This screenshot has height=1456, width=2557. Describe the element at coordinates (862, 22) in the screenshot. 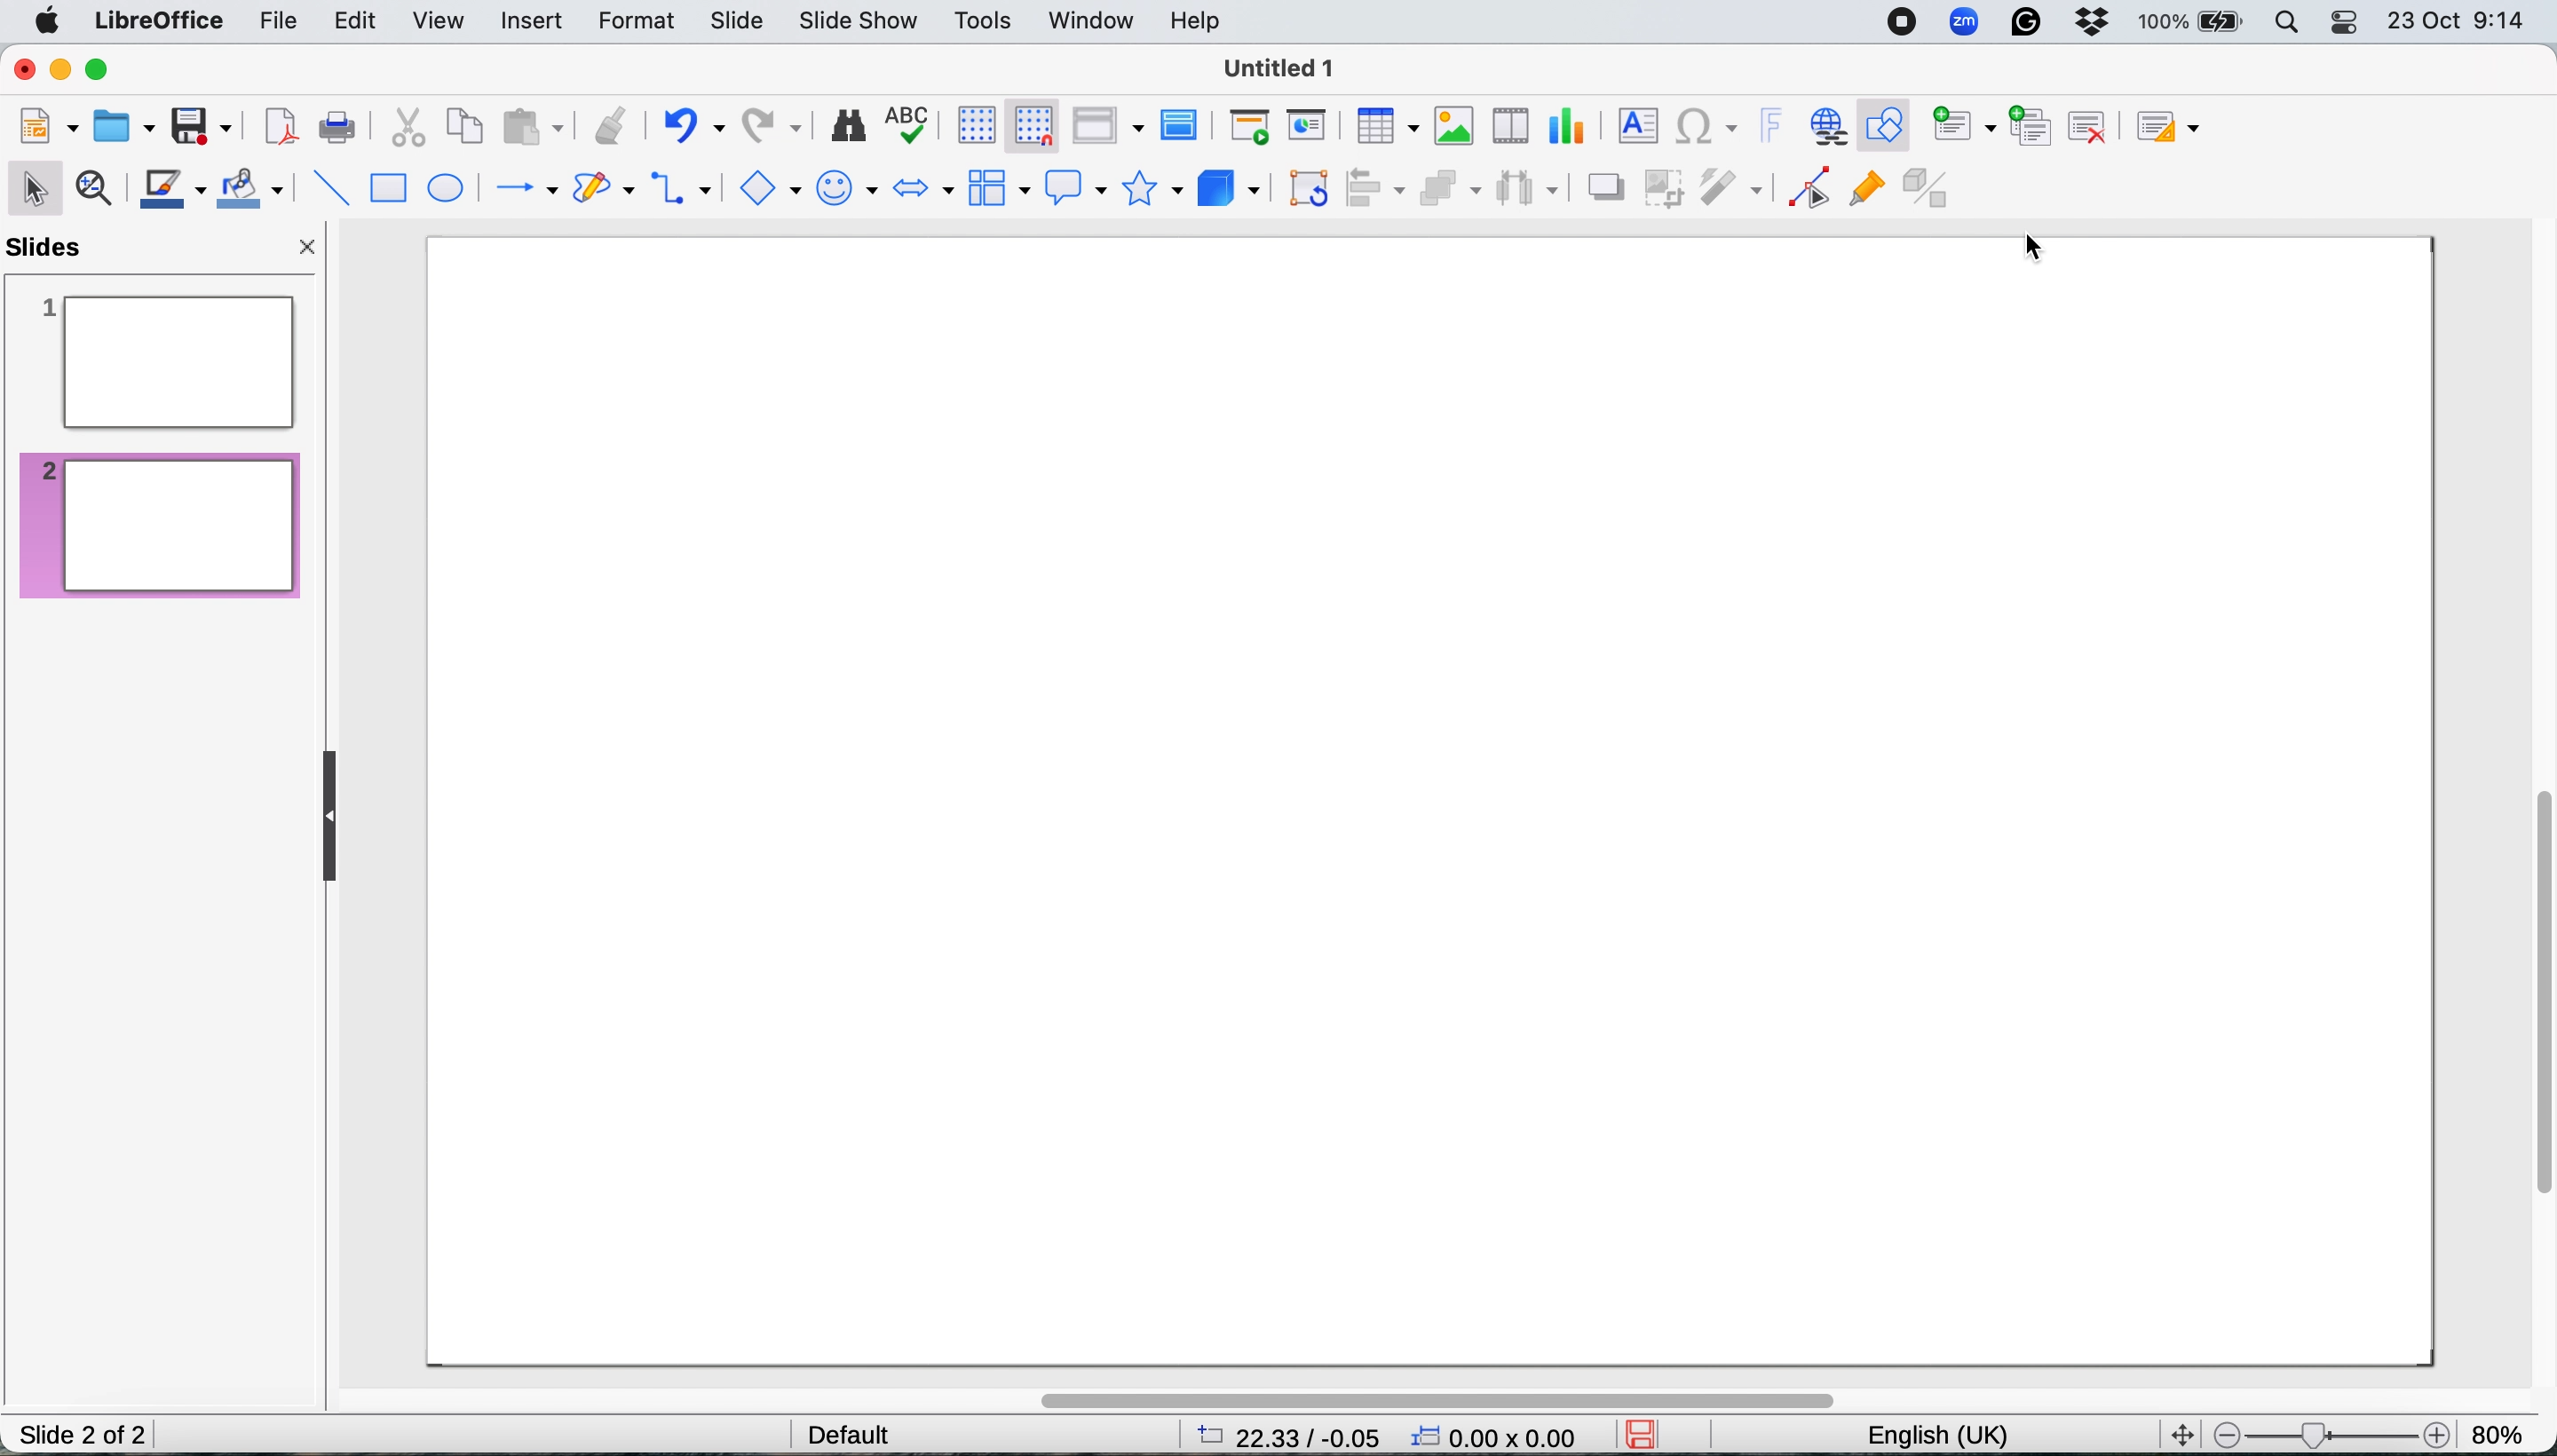

I see `slide show` at that location.